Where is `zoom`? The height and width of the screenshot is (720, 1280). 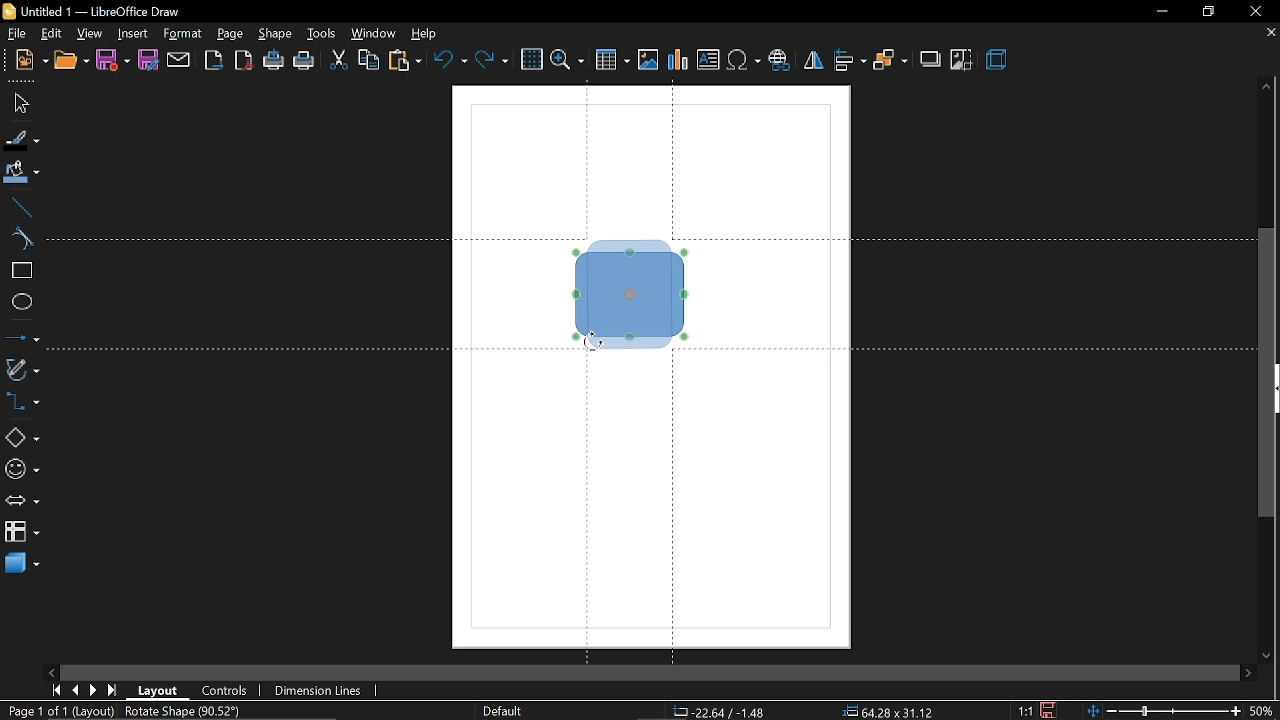 zoom is located at coordinates (566, 60).